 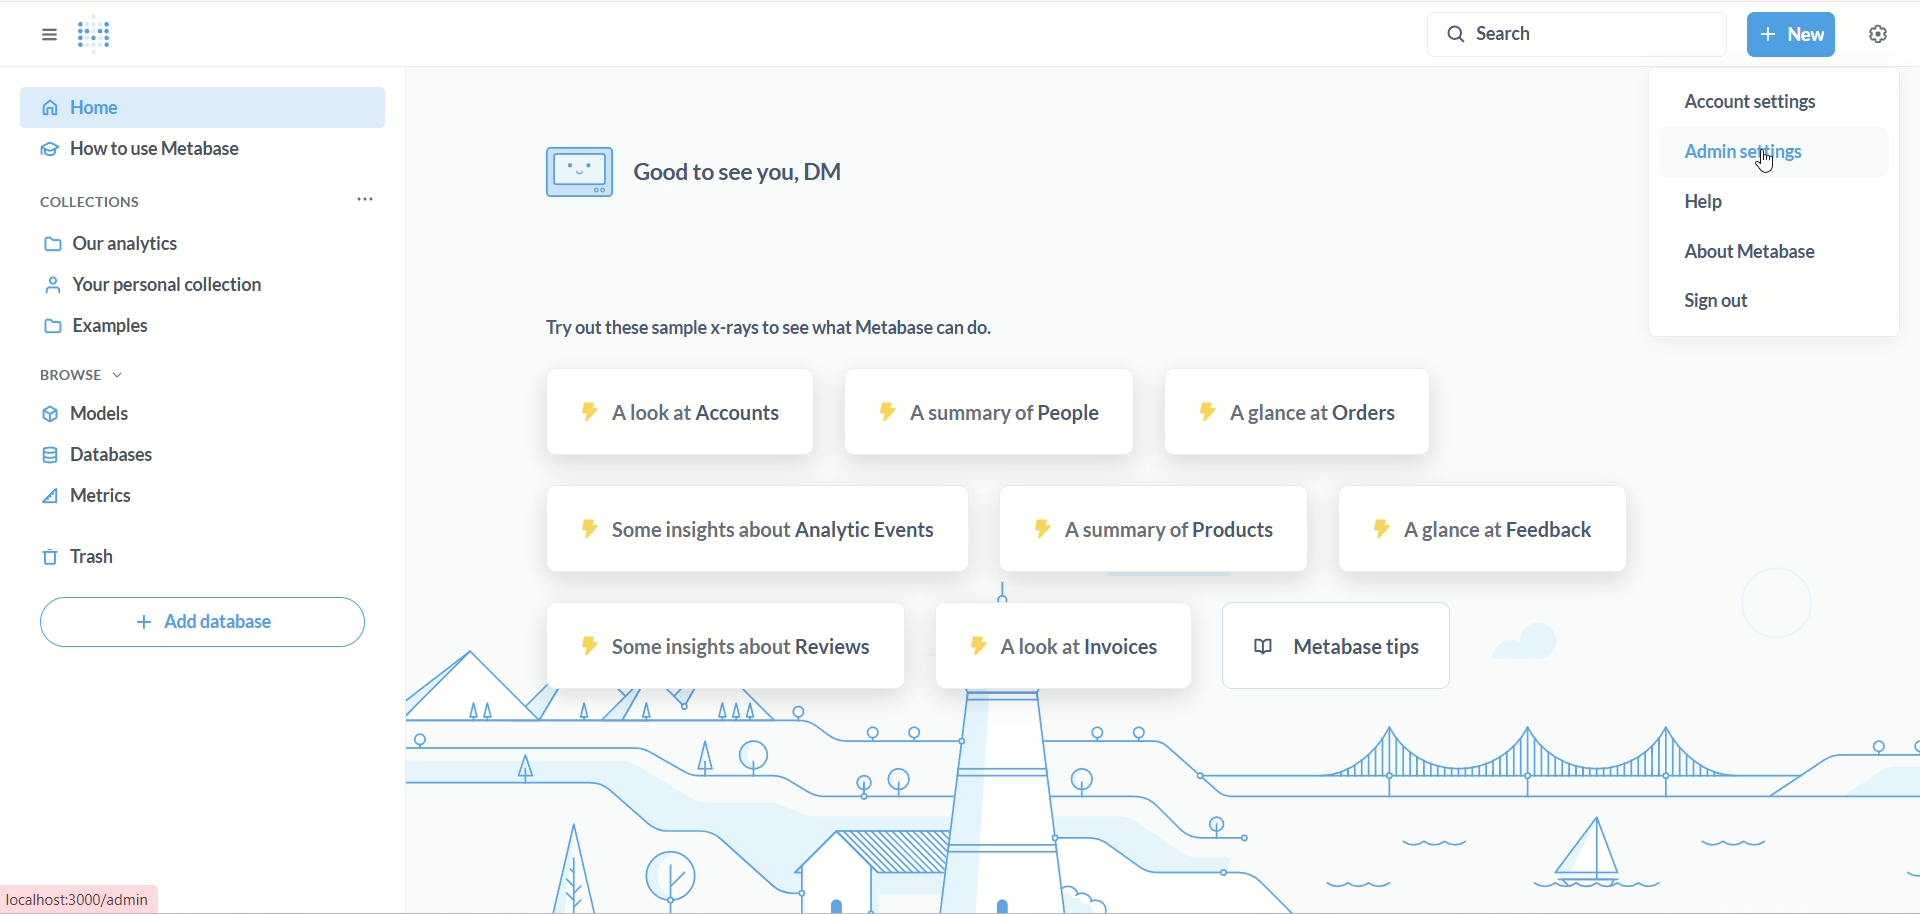 I want to click on collections, so click(x=99, y=204).